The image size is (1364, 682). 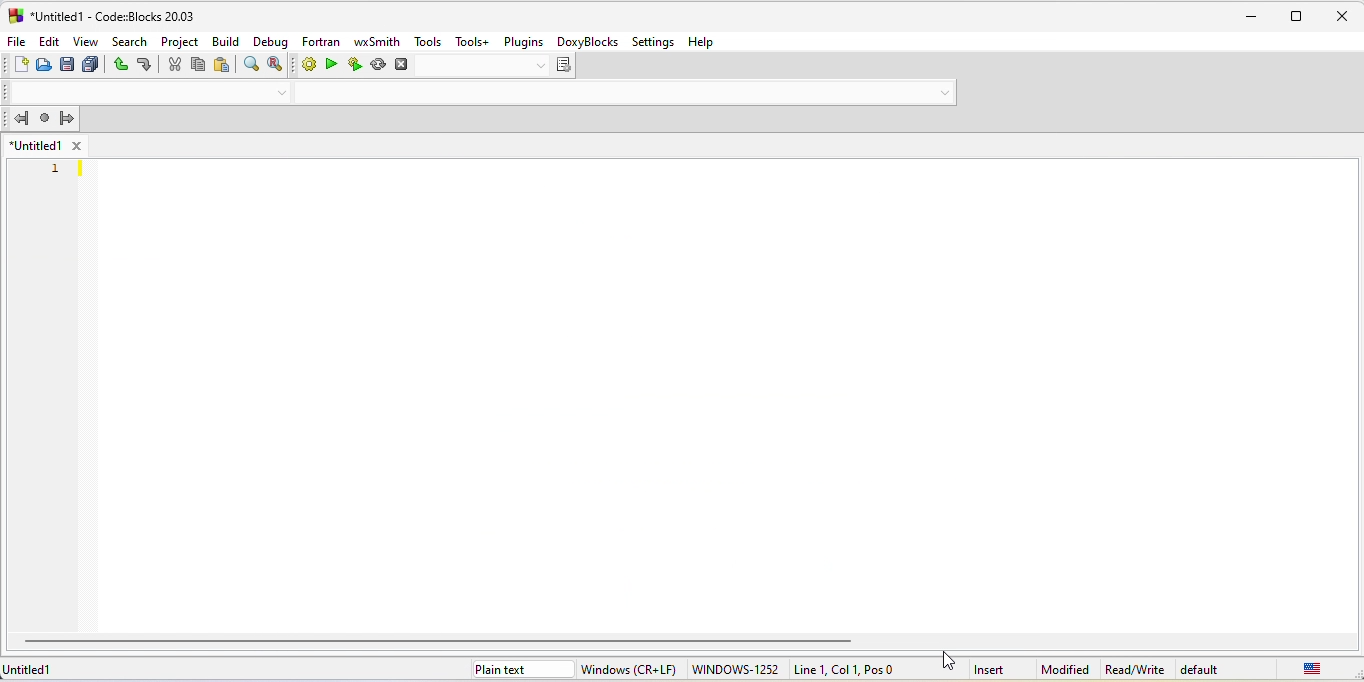 What do you see at coordinates (1064, 670) in the screenshot?
I see `modified` at bounding box center [1064, 670].